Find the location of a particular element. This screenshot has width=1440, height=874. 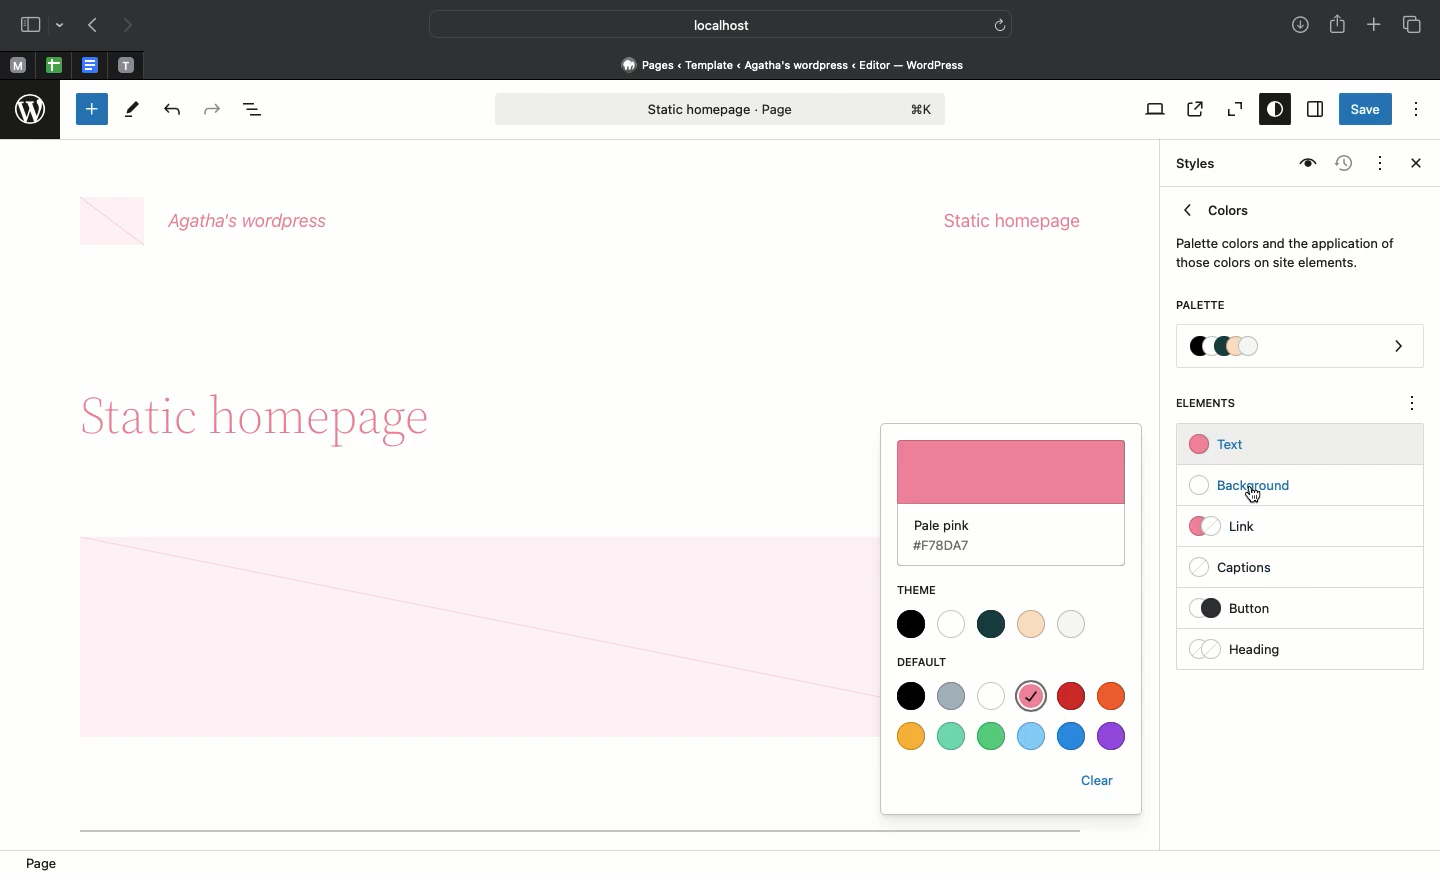

Palette is located at coordinates (1200, 307).